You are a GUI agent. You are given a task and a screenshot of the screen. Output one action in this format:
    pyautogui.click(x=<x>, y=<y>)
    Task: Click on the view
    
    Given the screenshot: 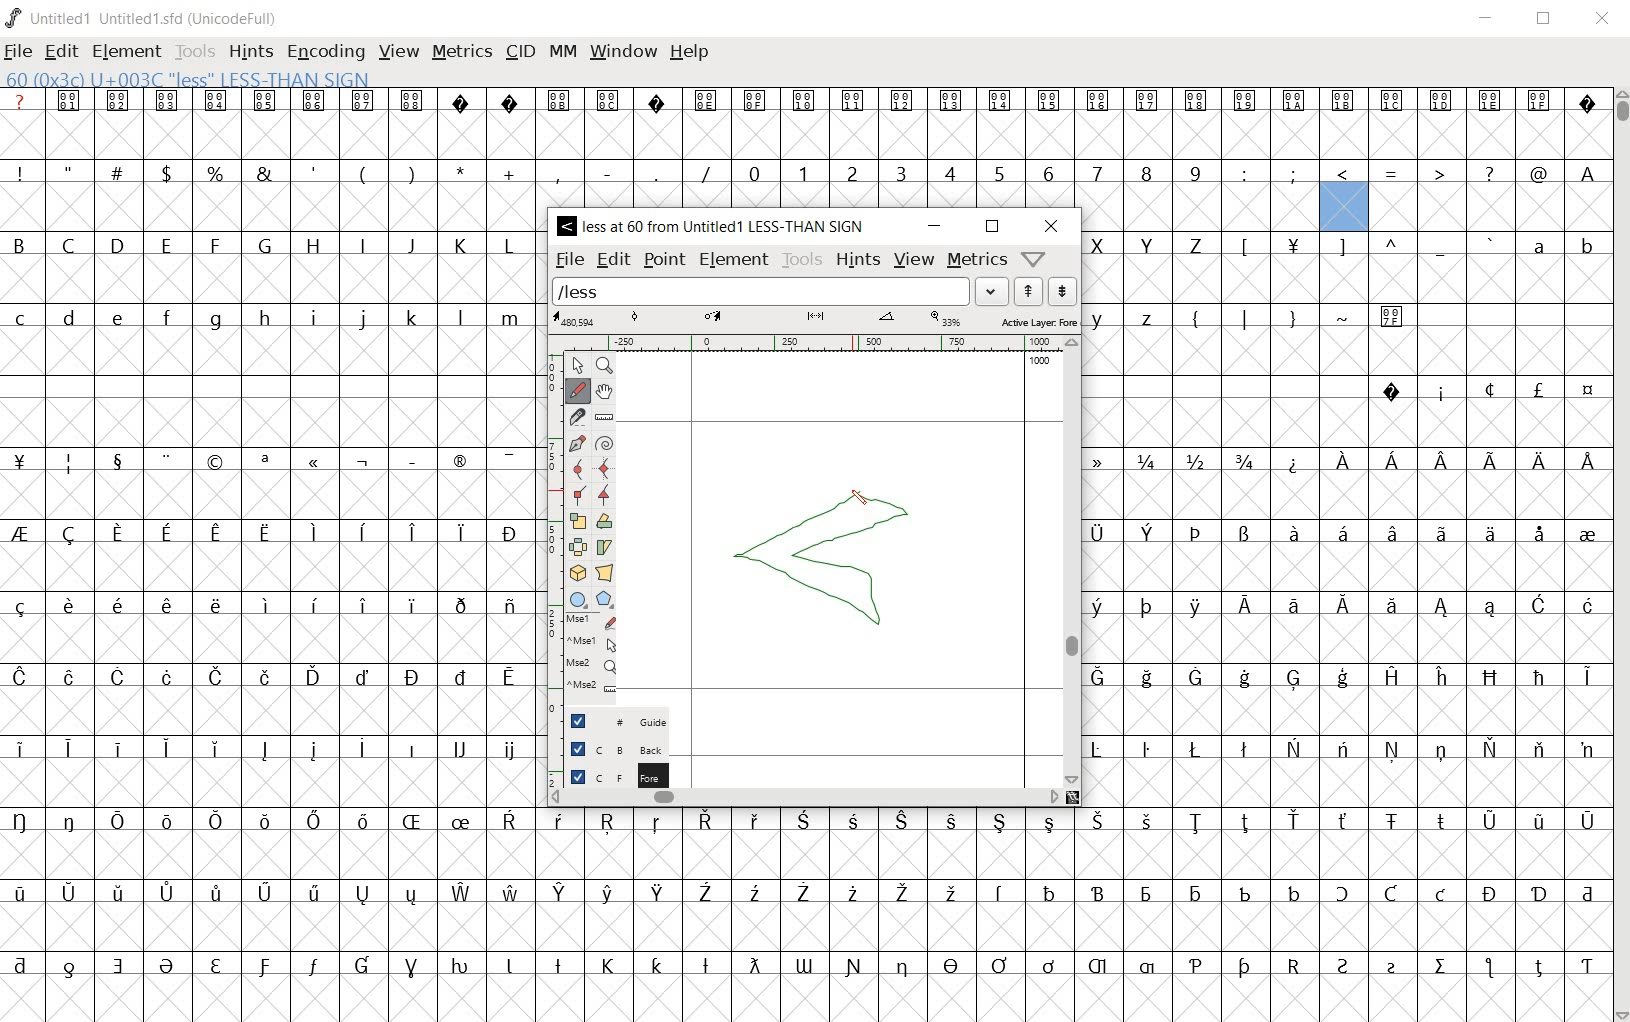 What is the action you would take?
    pyautogui.click(x=915, y=258)
    